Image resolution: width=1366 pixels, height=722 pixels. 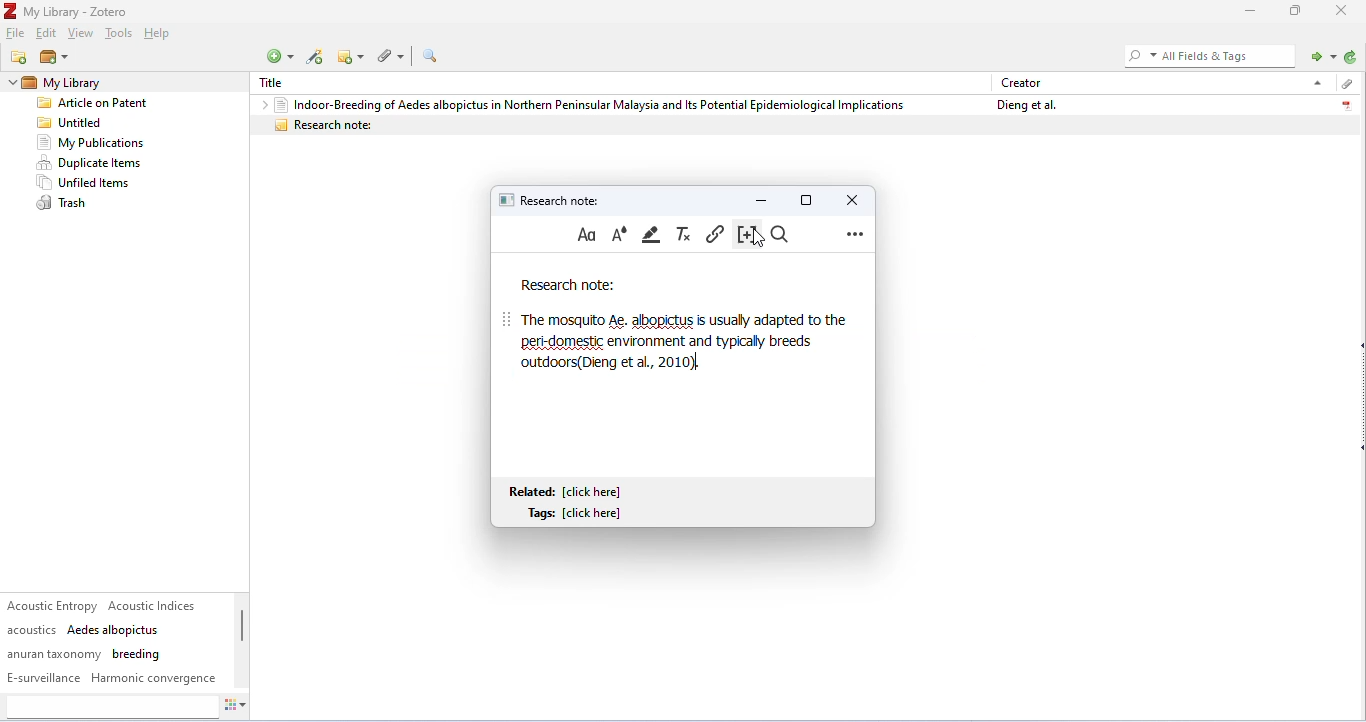 I want to click on new item, so click(x=279, y=56).